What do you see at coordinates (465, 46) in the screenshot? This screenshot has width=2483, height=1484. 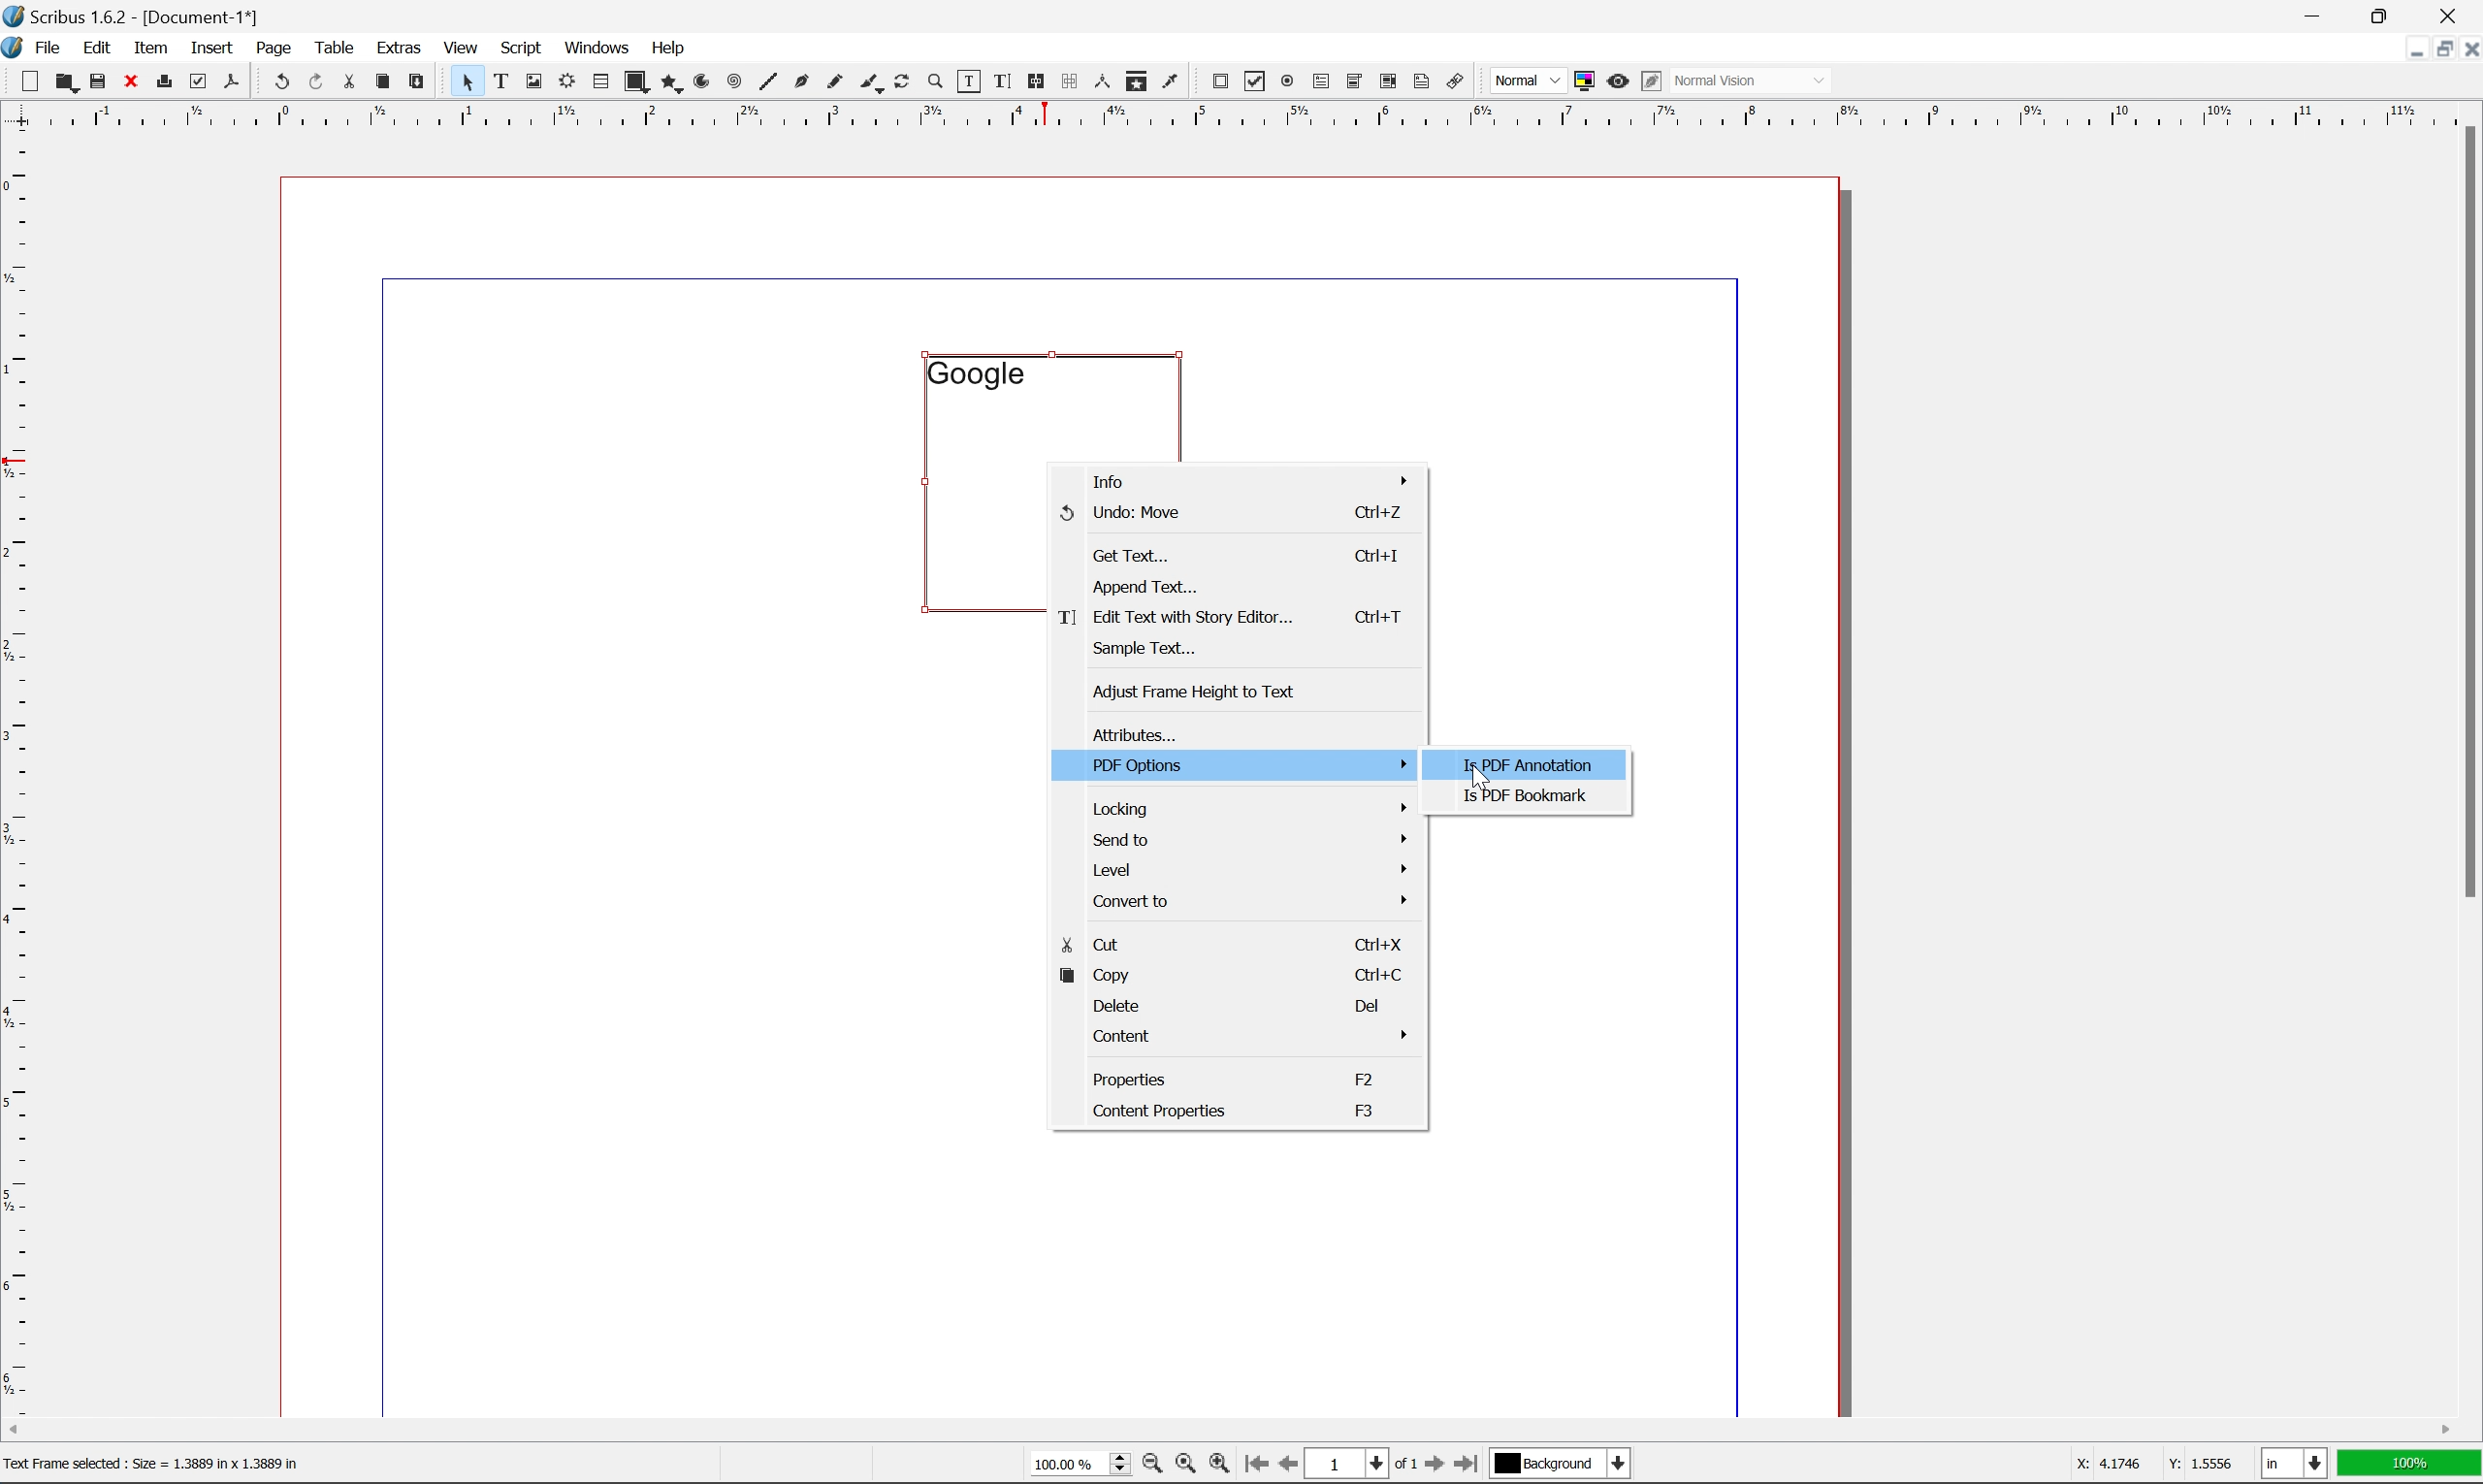 I see `view` at bounding box center [465, 46].